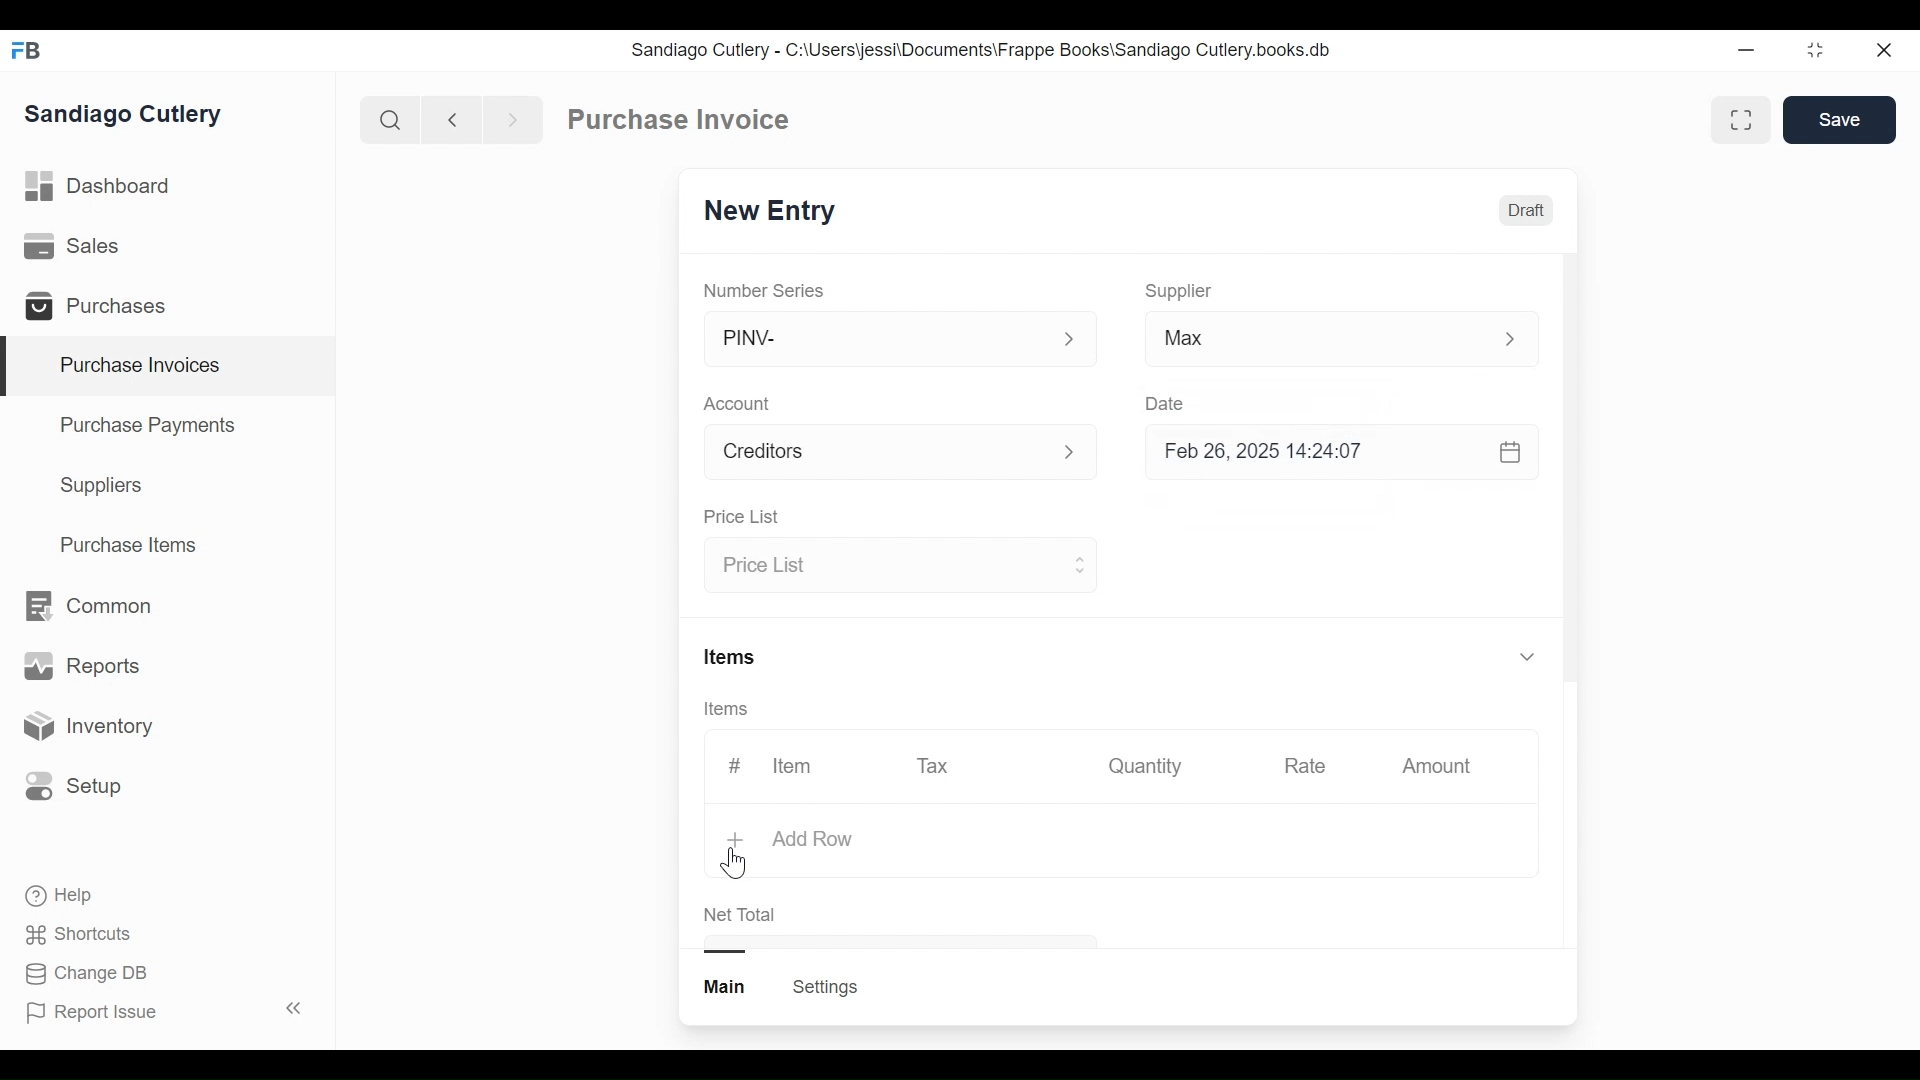 The height and width of the screenshot is (1080, 1920). I want to click on Sandiago Cutlery, so click(126, 116).